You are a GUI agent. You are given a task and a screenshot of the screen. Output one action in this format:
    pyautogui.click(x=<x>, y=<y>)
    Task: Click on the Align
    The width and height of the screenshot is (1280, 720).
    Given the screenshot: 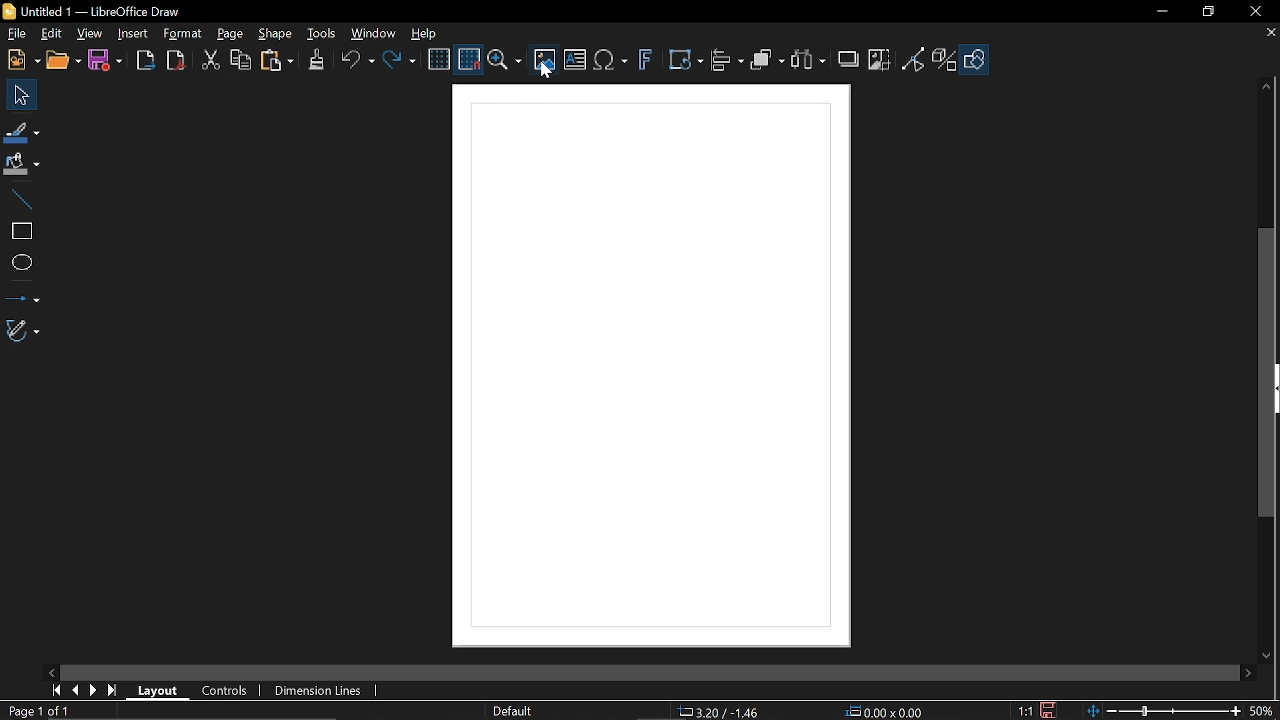 What is the action you would take?
    pyautogui.click(x=728, y=63)
    